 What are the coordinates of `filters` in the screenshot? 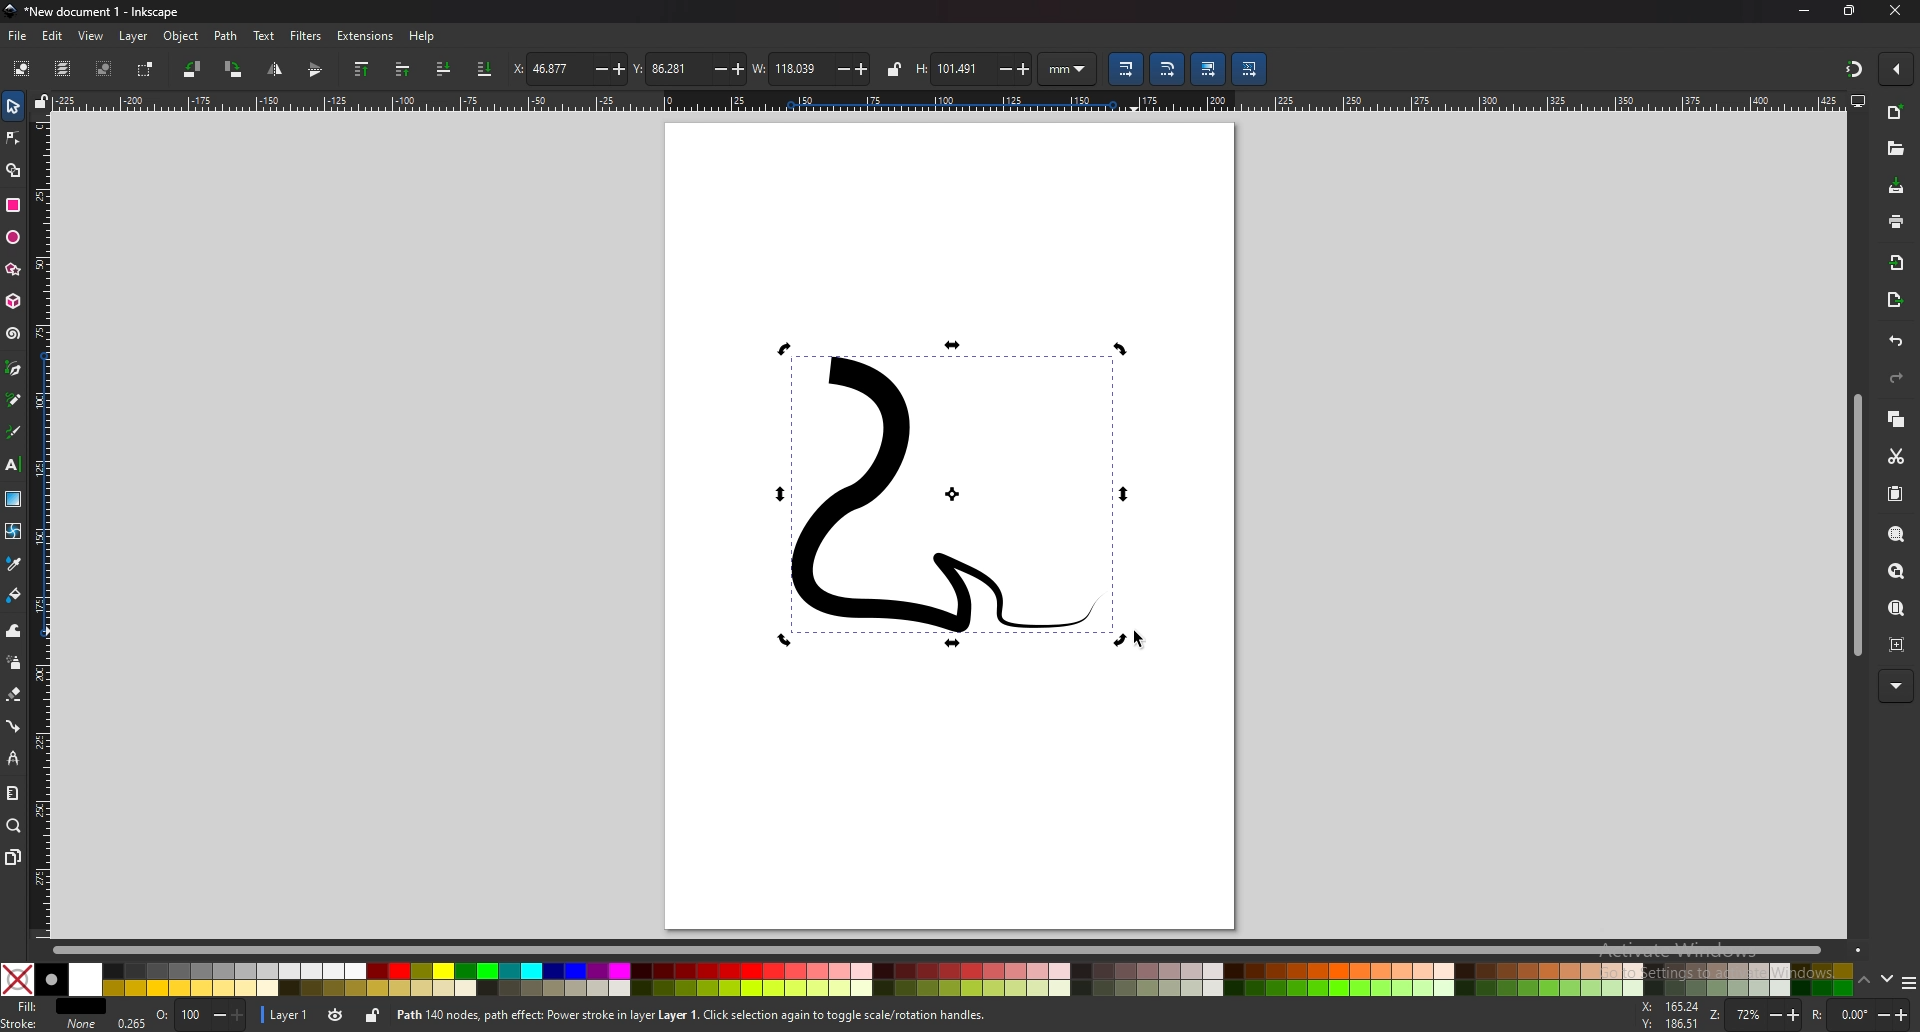 It's located at (306, 35).